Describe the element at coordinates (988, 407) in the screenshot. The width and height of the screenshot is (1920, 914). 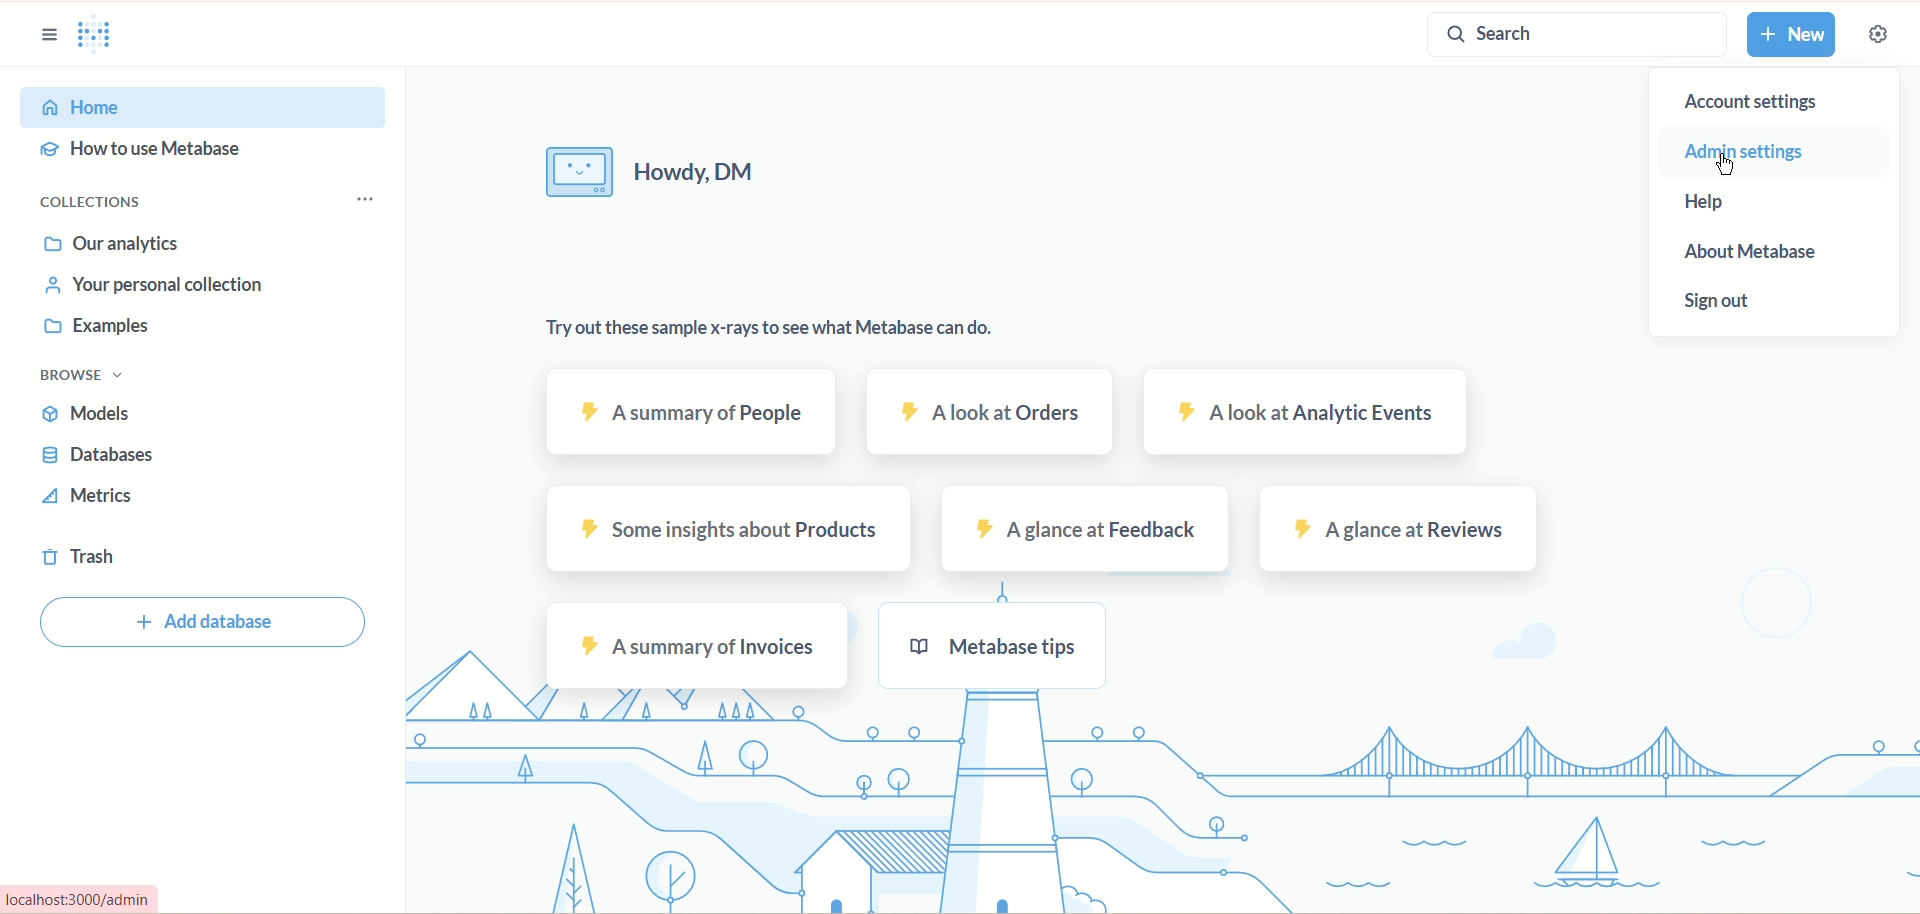
I see `a look at orders` at that location.